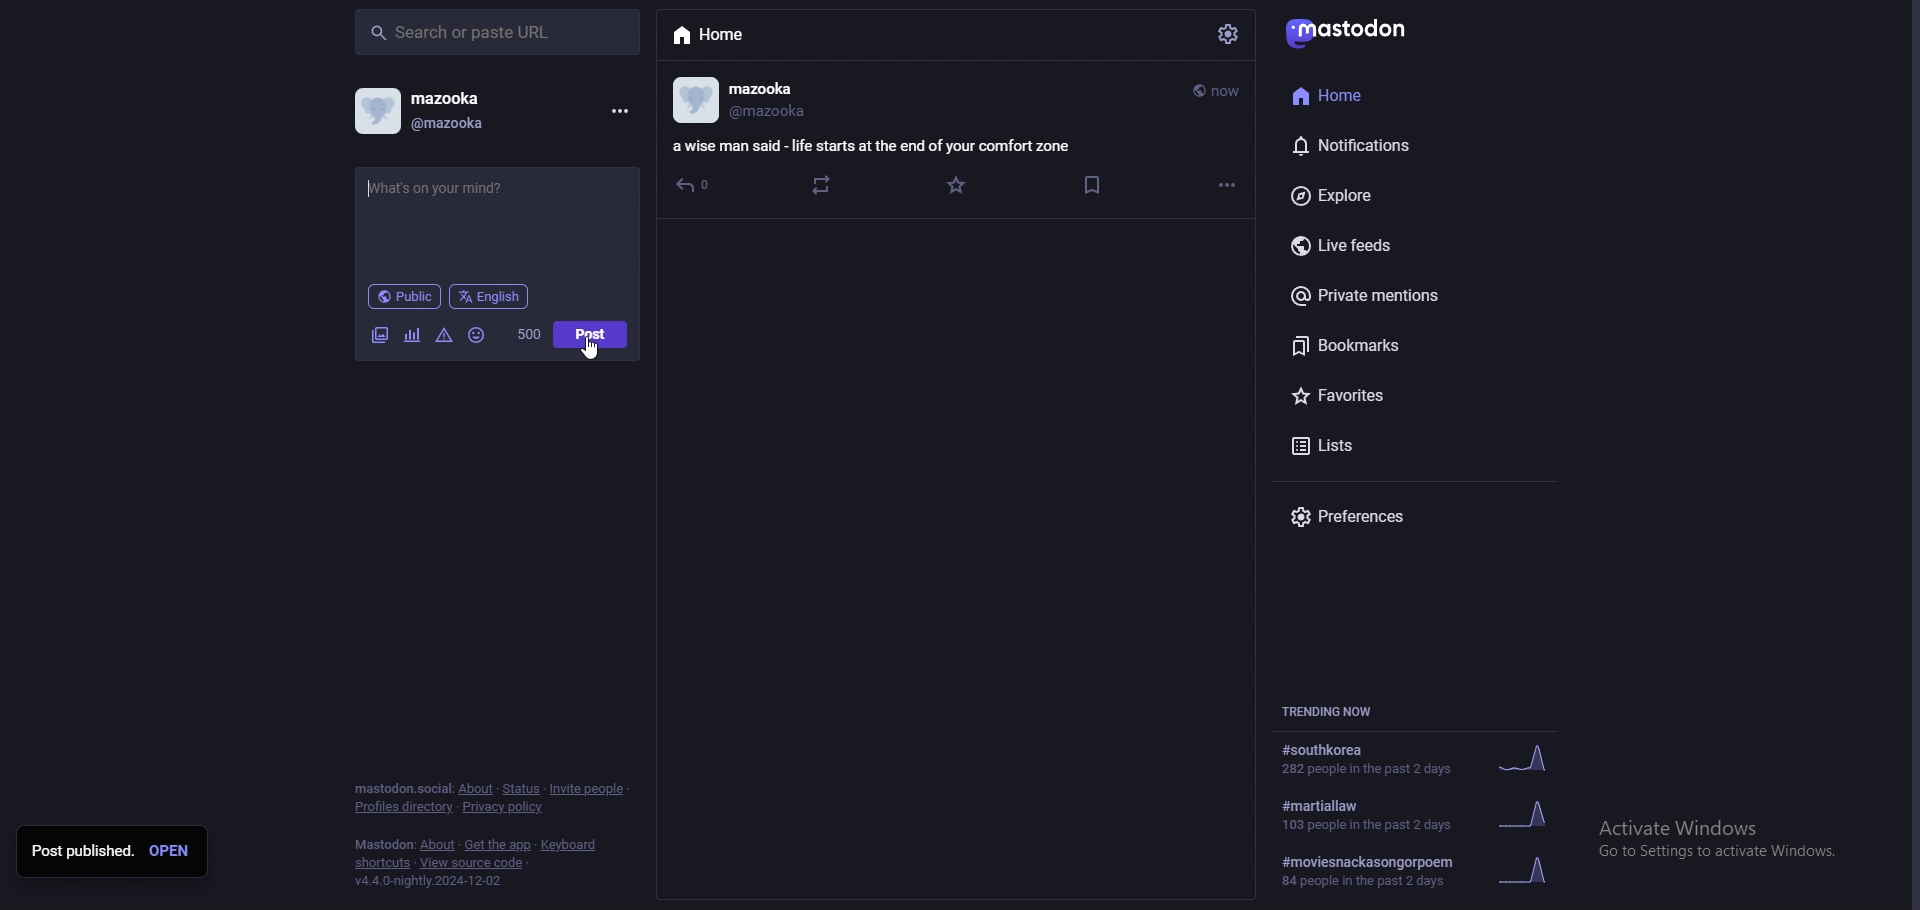 The height and width of the screenshot is (910, 1920). I want to click on word limit, so click(529, 334).